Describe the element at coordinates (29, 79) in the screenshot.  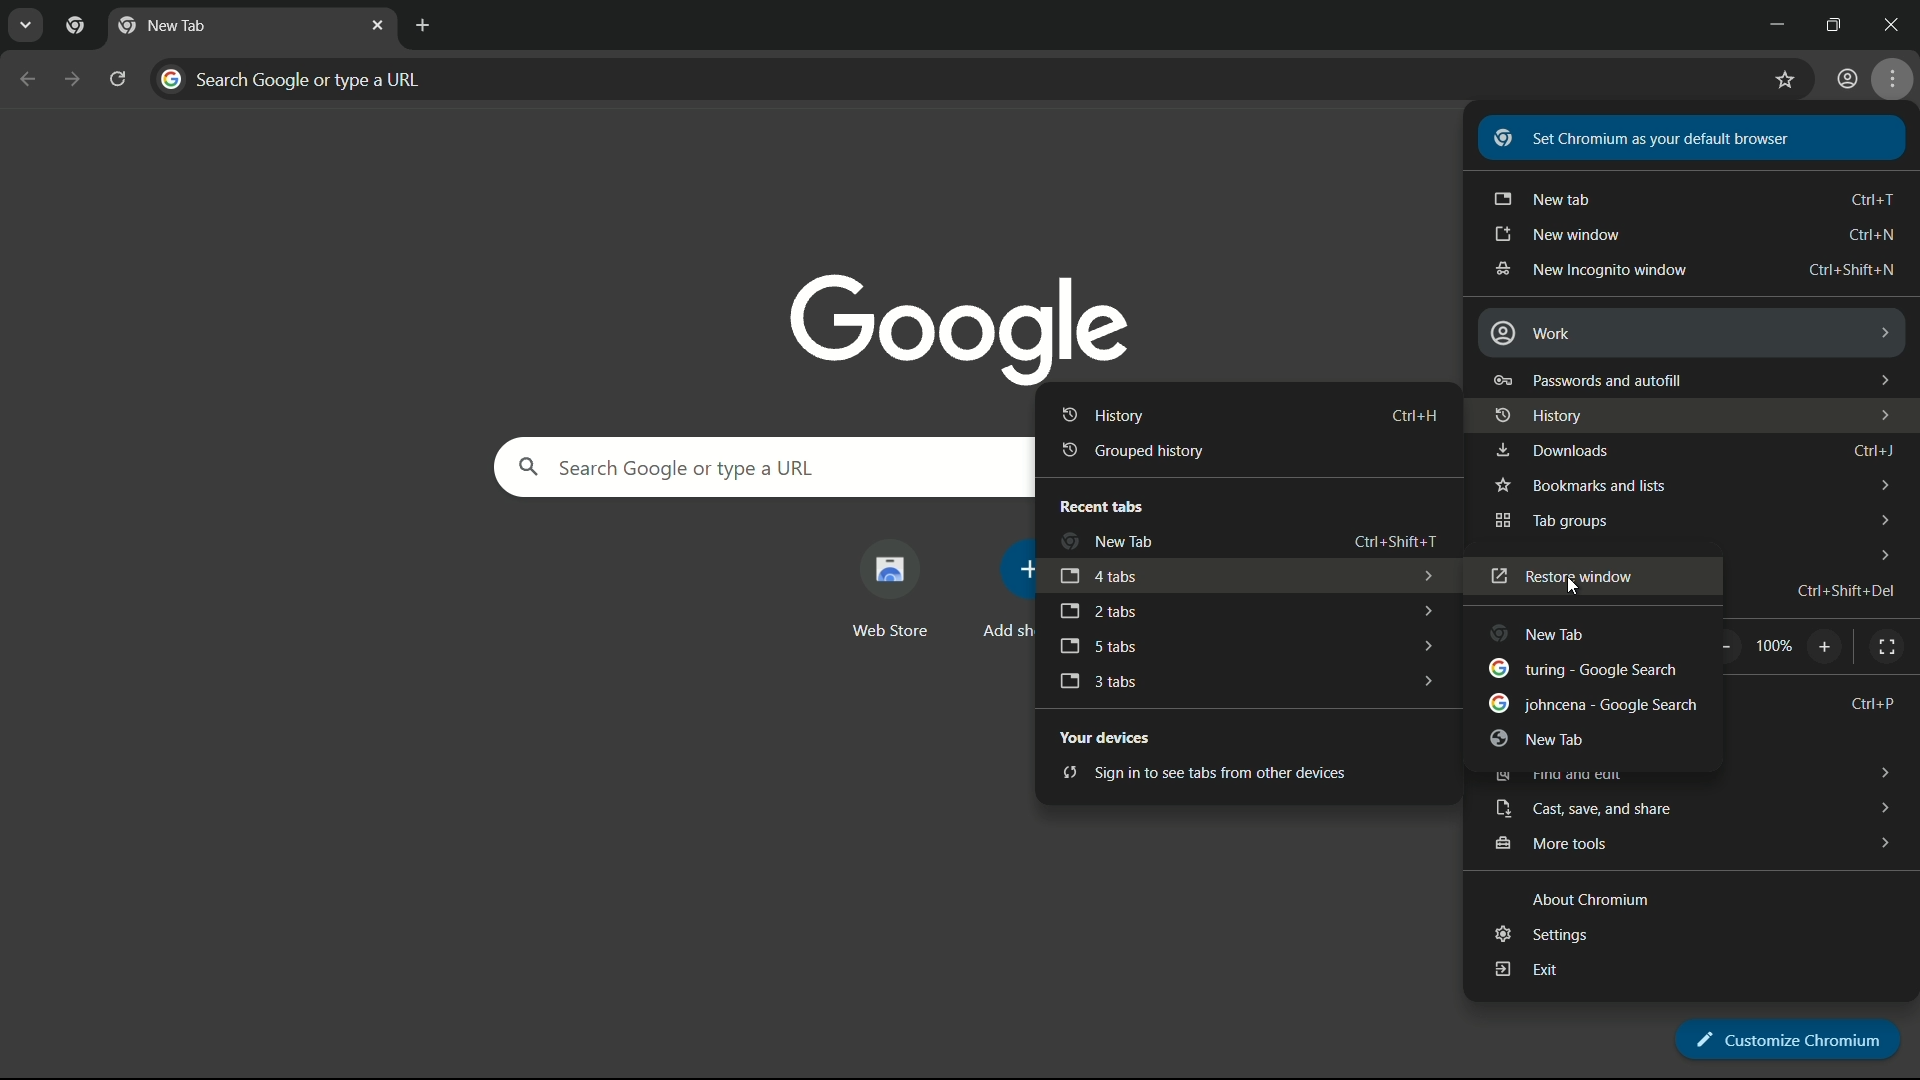
I see `back` at that location.